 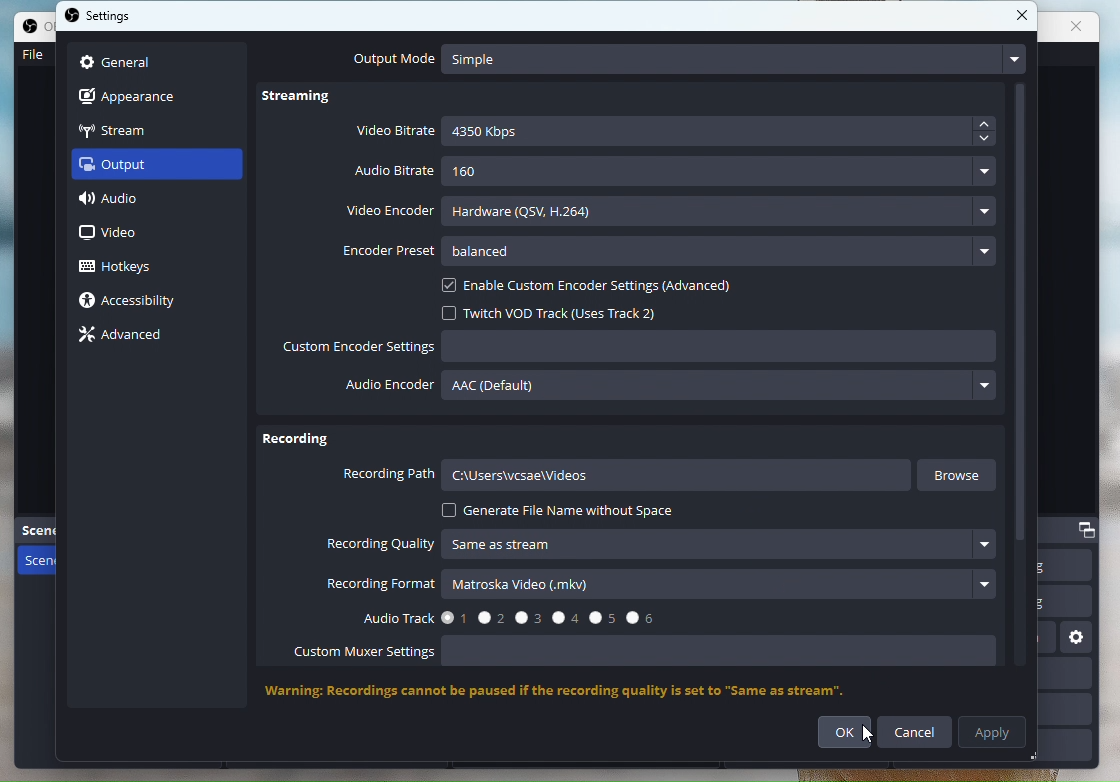 I want to click on Audio, so click(x=131, y=202).